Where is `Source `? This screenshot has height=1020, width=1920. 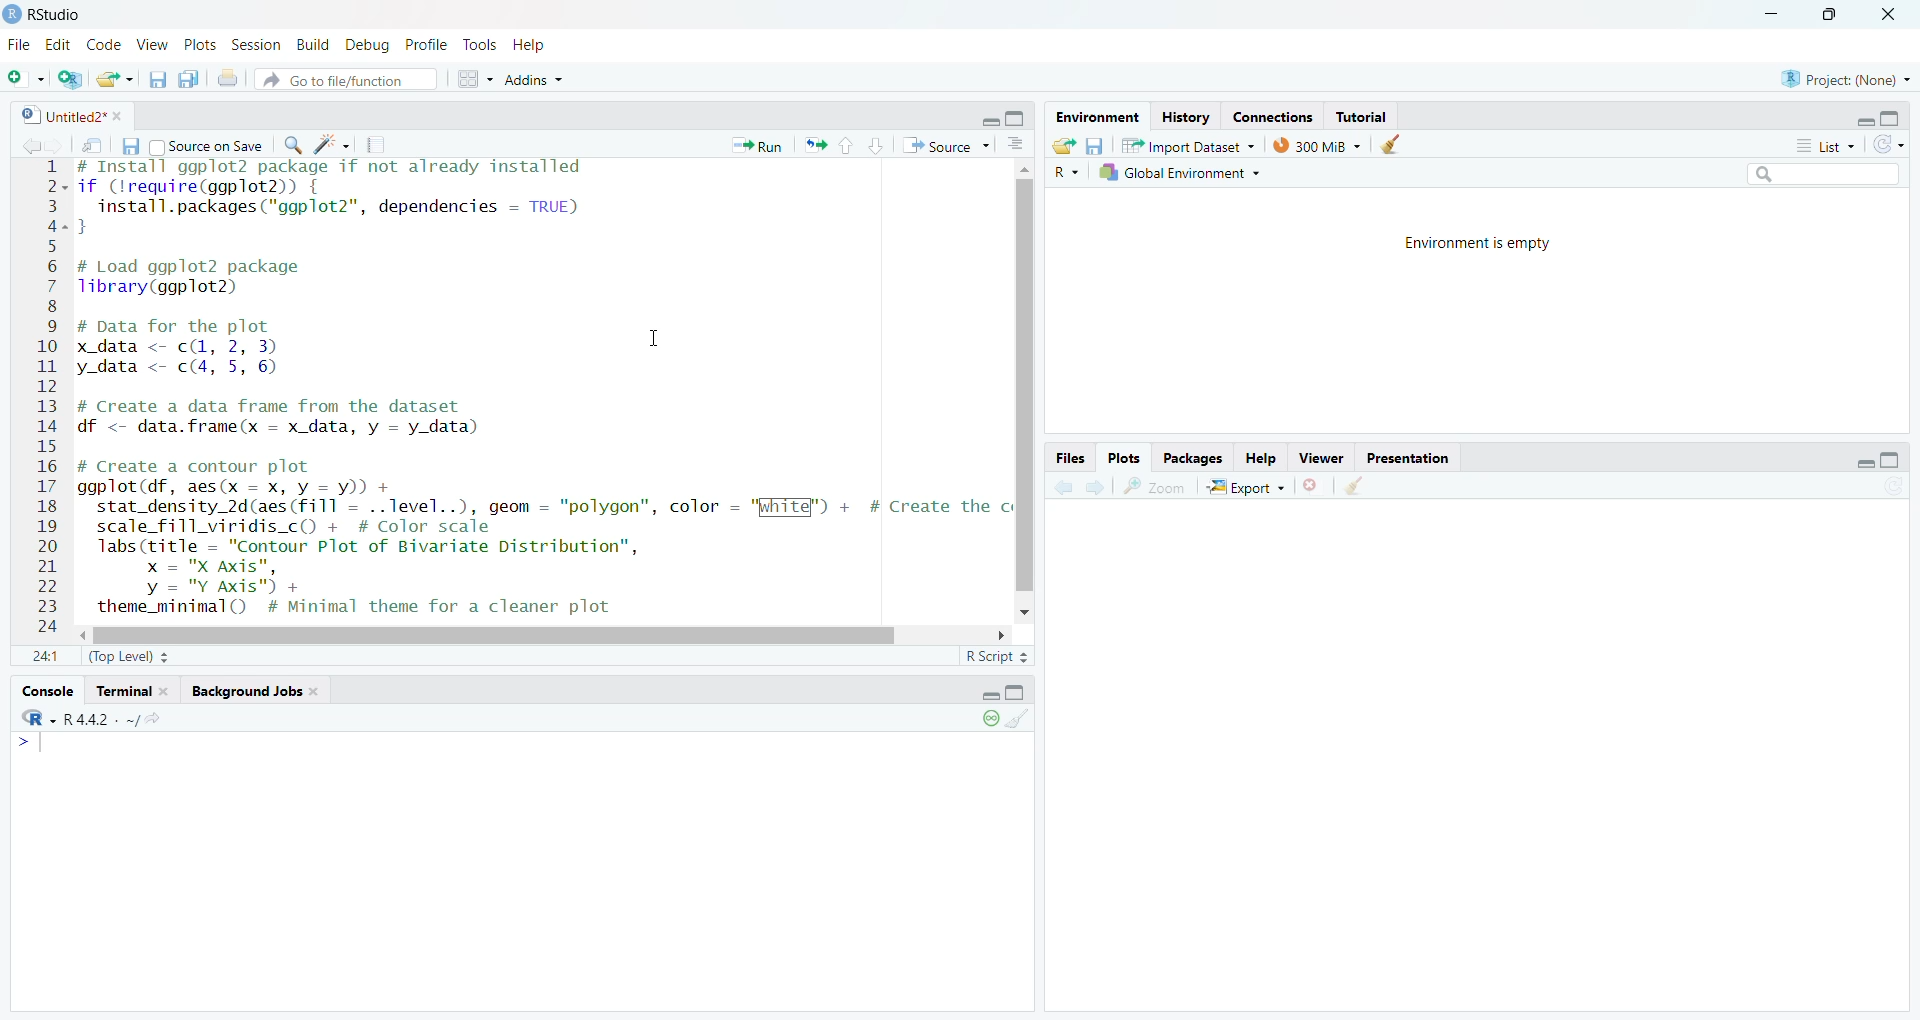
Source  is located at coordinates (946, 147).